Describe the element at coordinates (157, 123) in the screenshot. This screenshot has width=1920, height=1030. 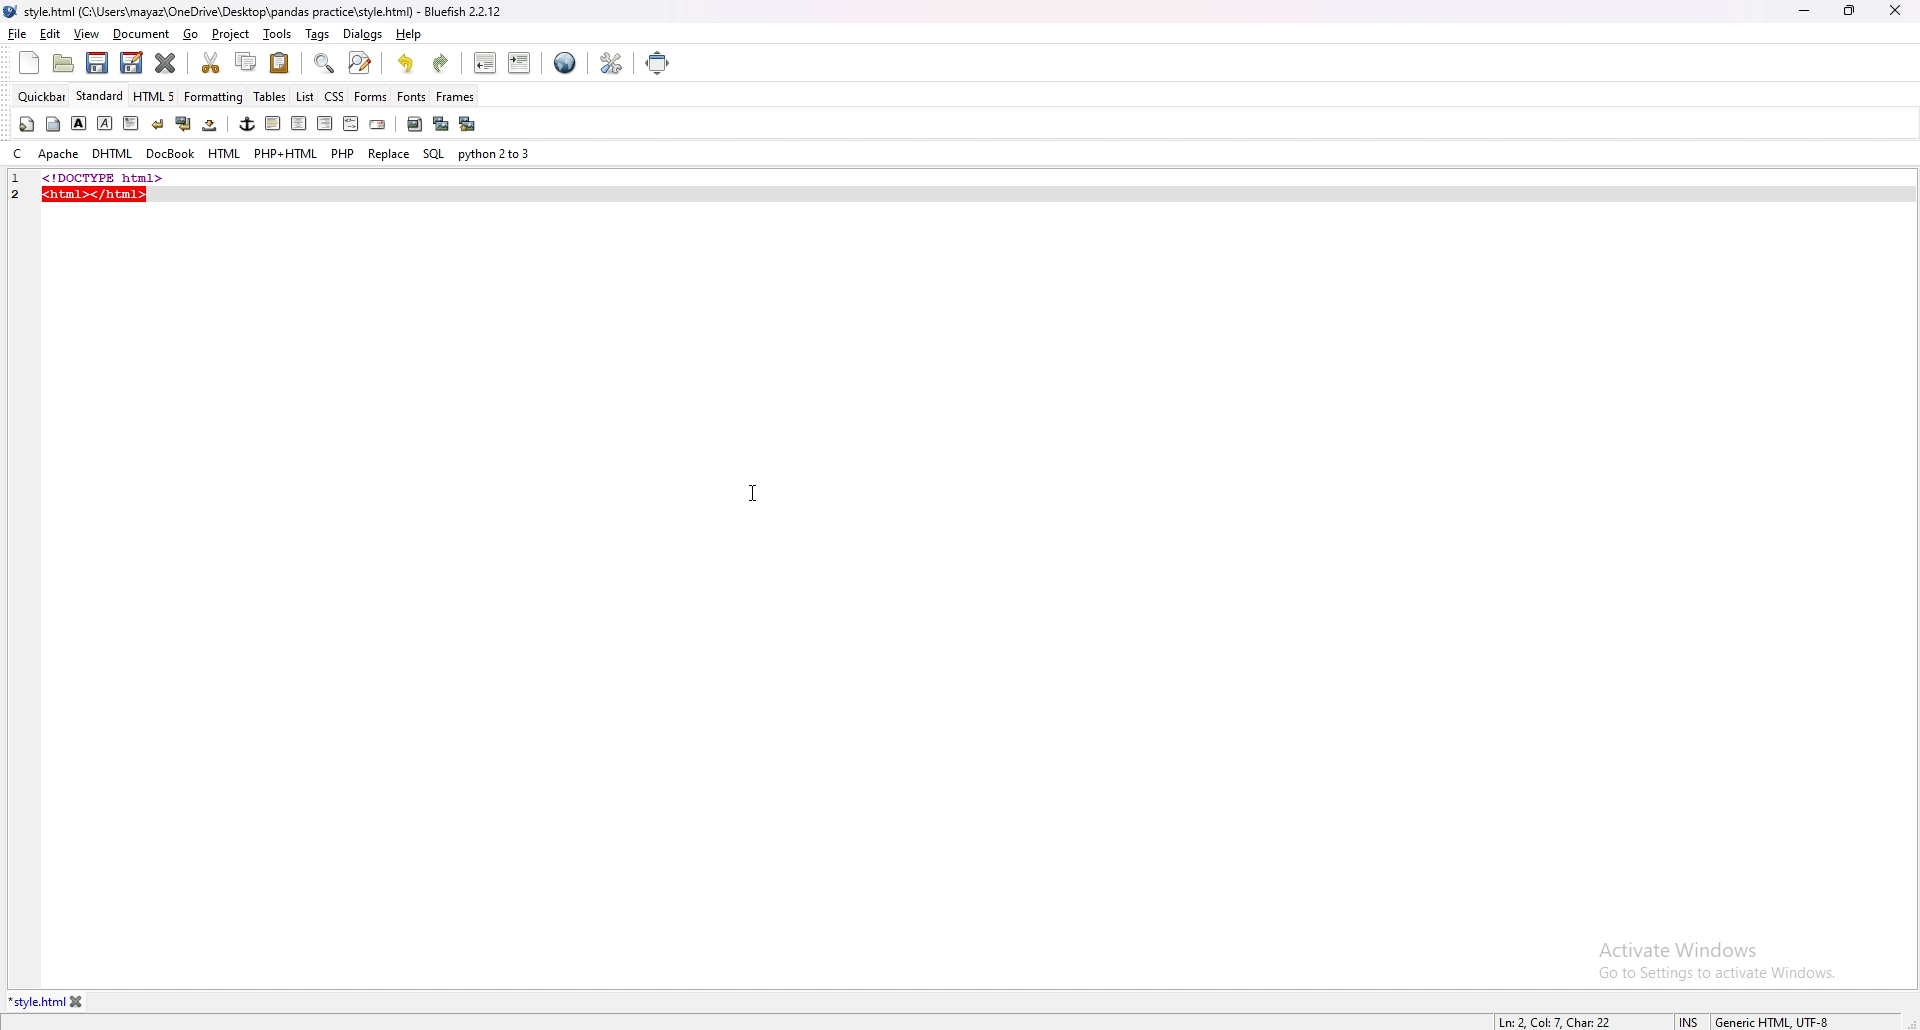
I see `break` at that location.